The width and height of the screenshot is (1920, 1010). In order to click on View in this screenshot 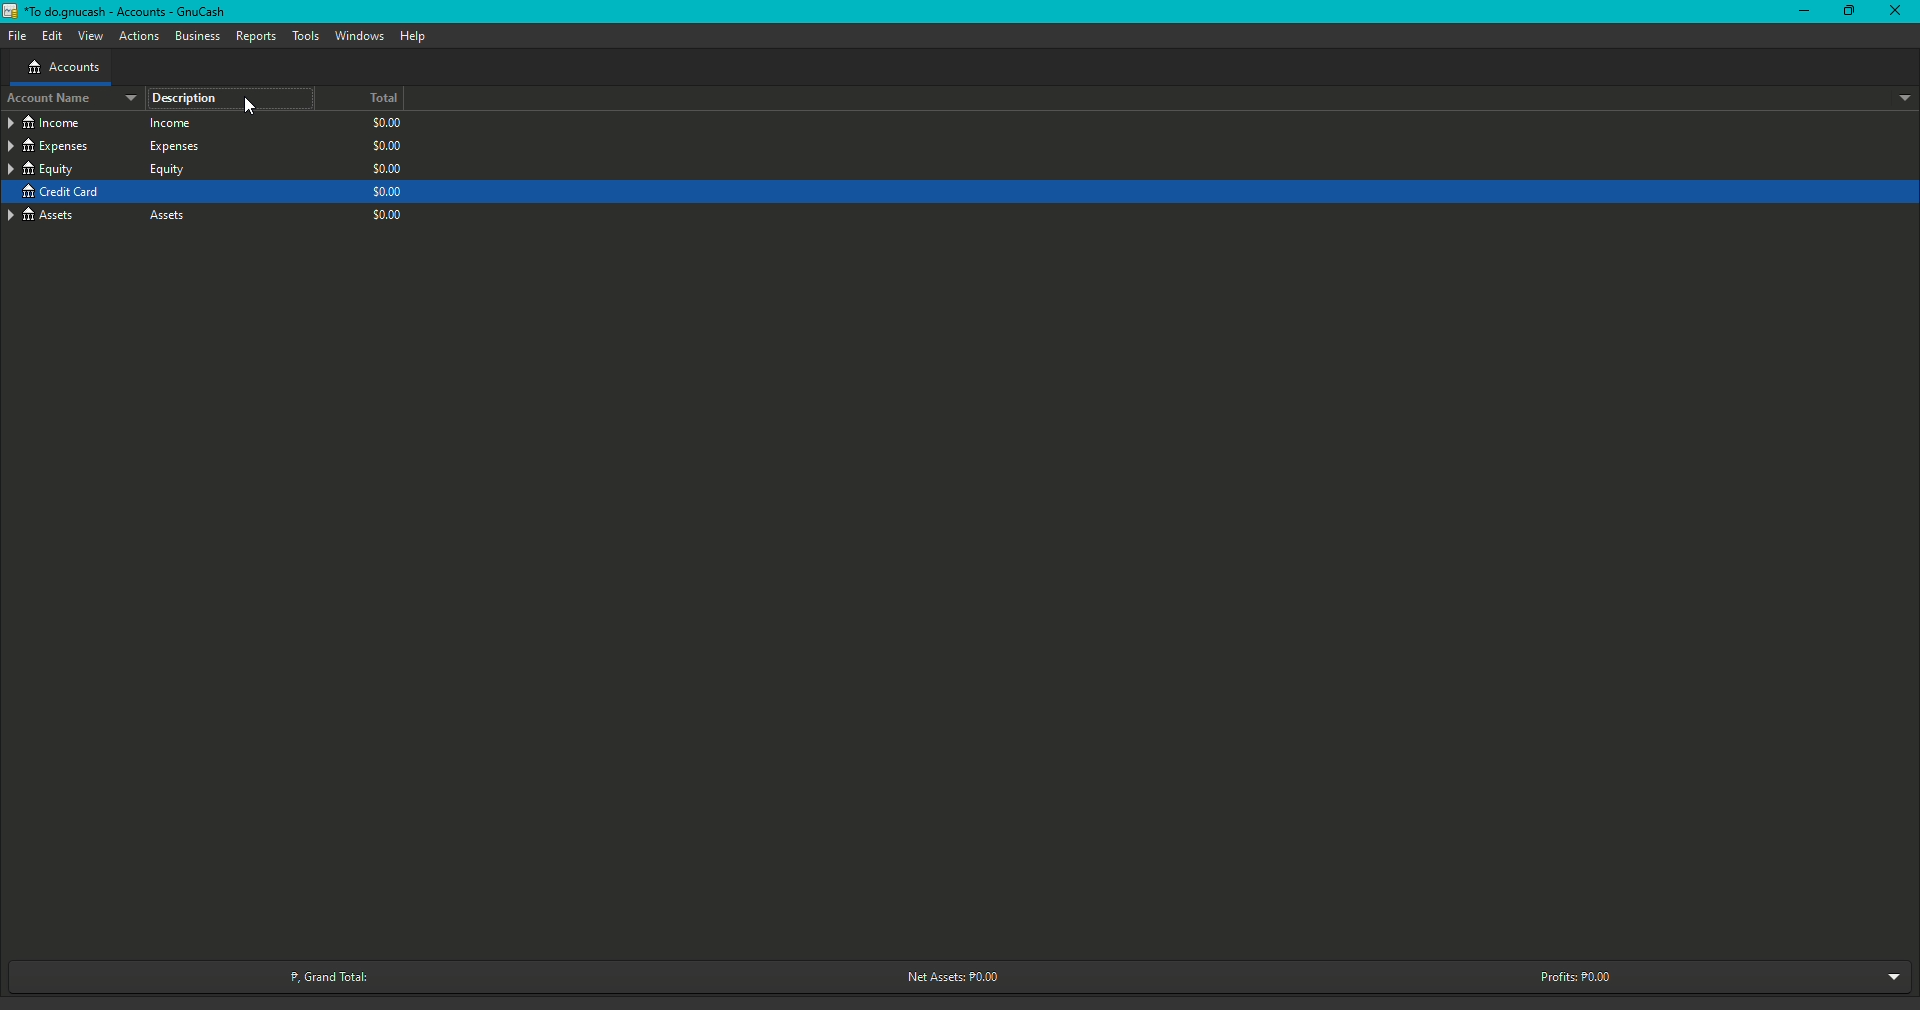, I will do `click(88, 37)`.